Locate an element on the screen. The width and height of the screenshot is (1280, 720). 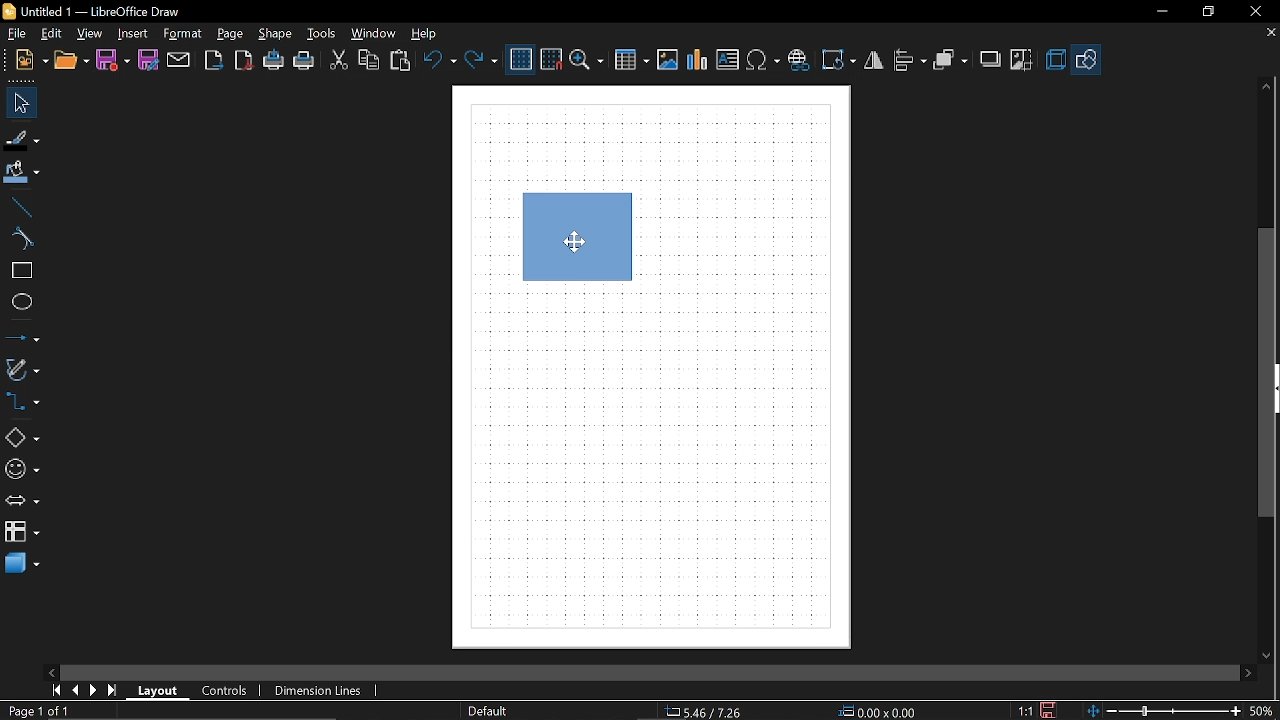
Dimension lines is located at coordinates (319, 691).